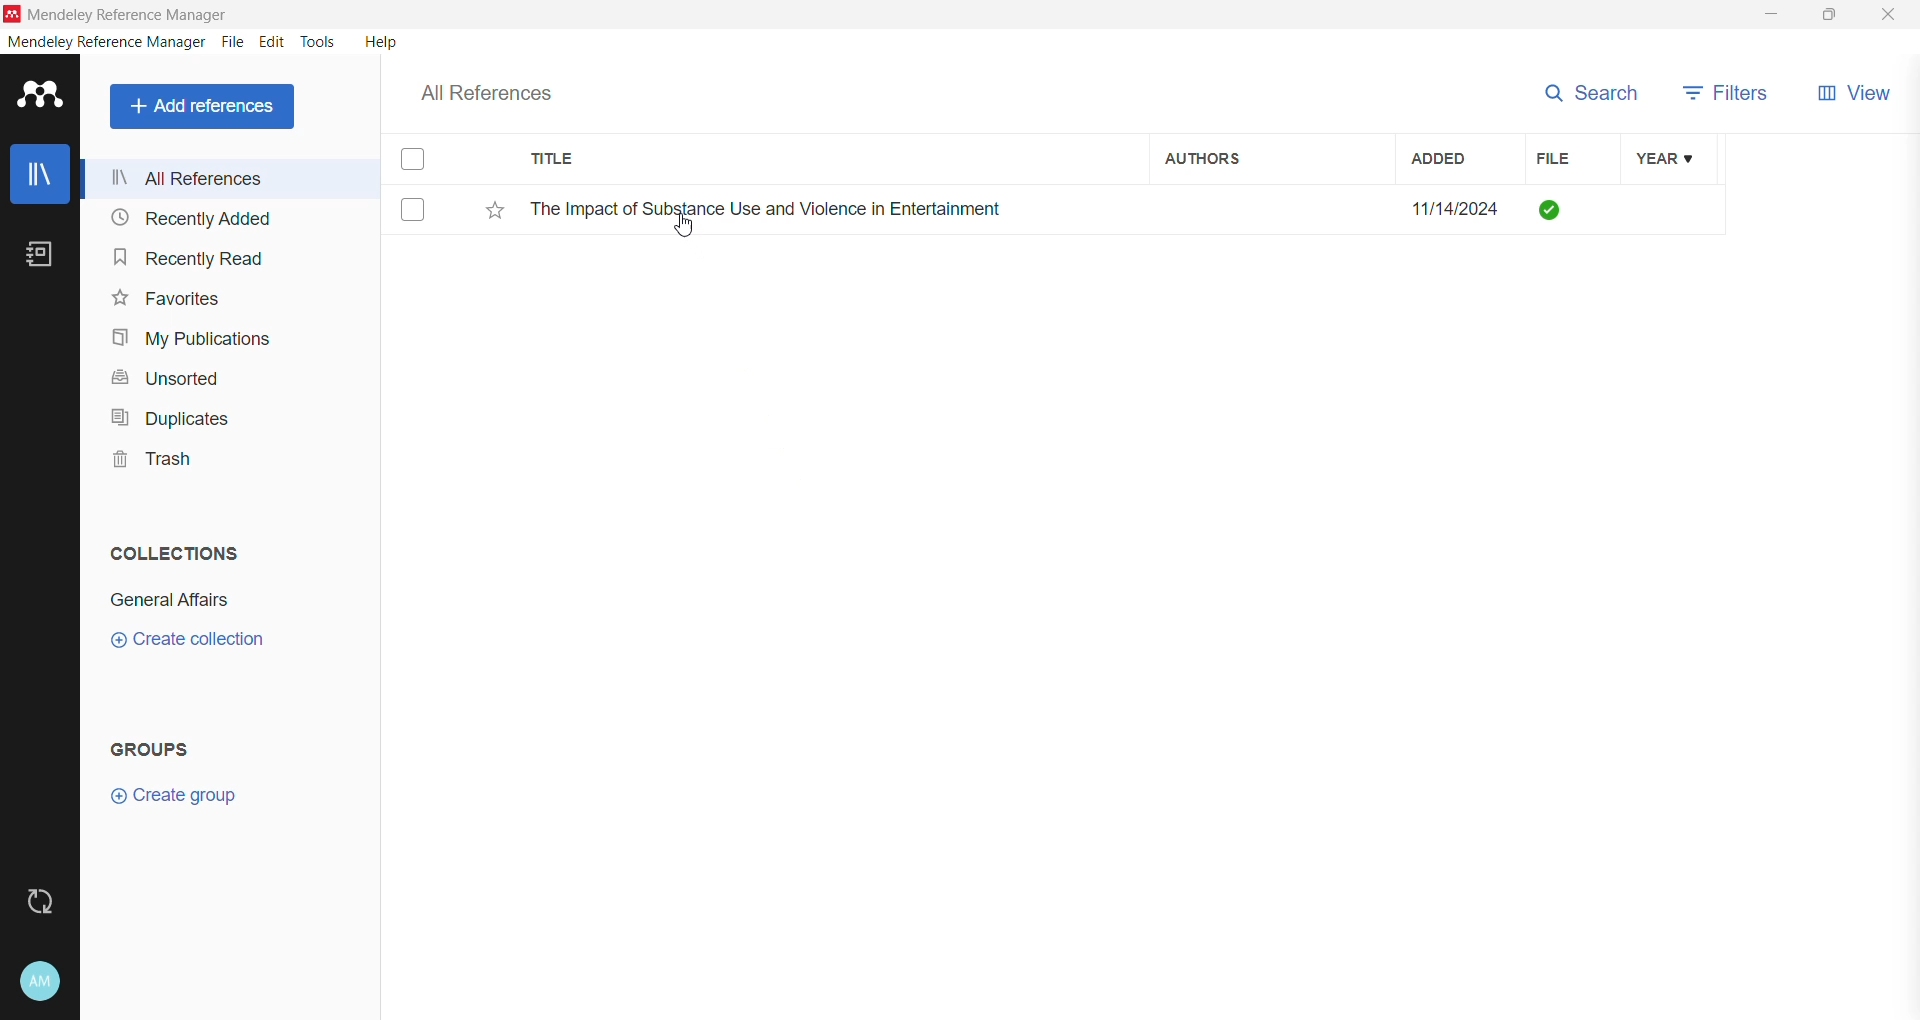 This screenshot has width=1920, height=1020. I want to click on My Publications, so click(189, 339).